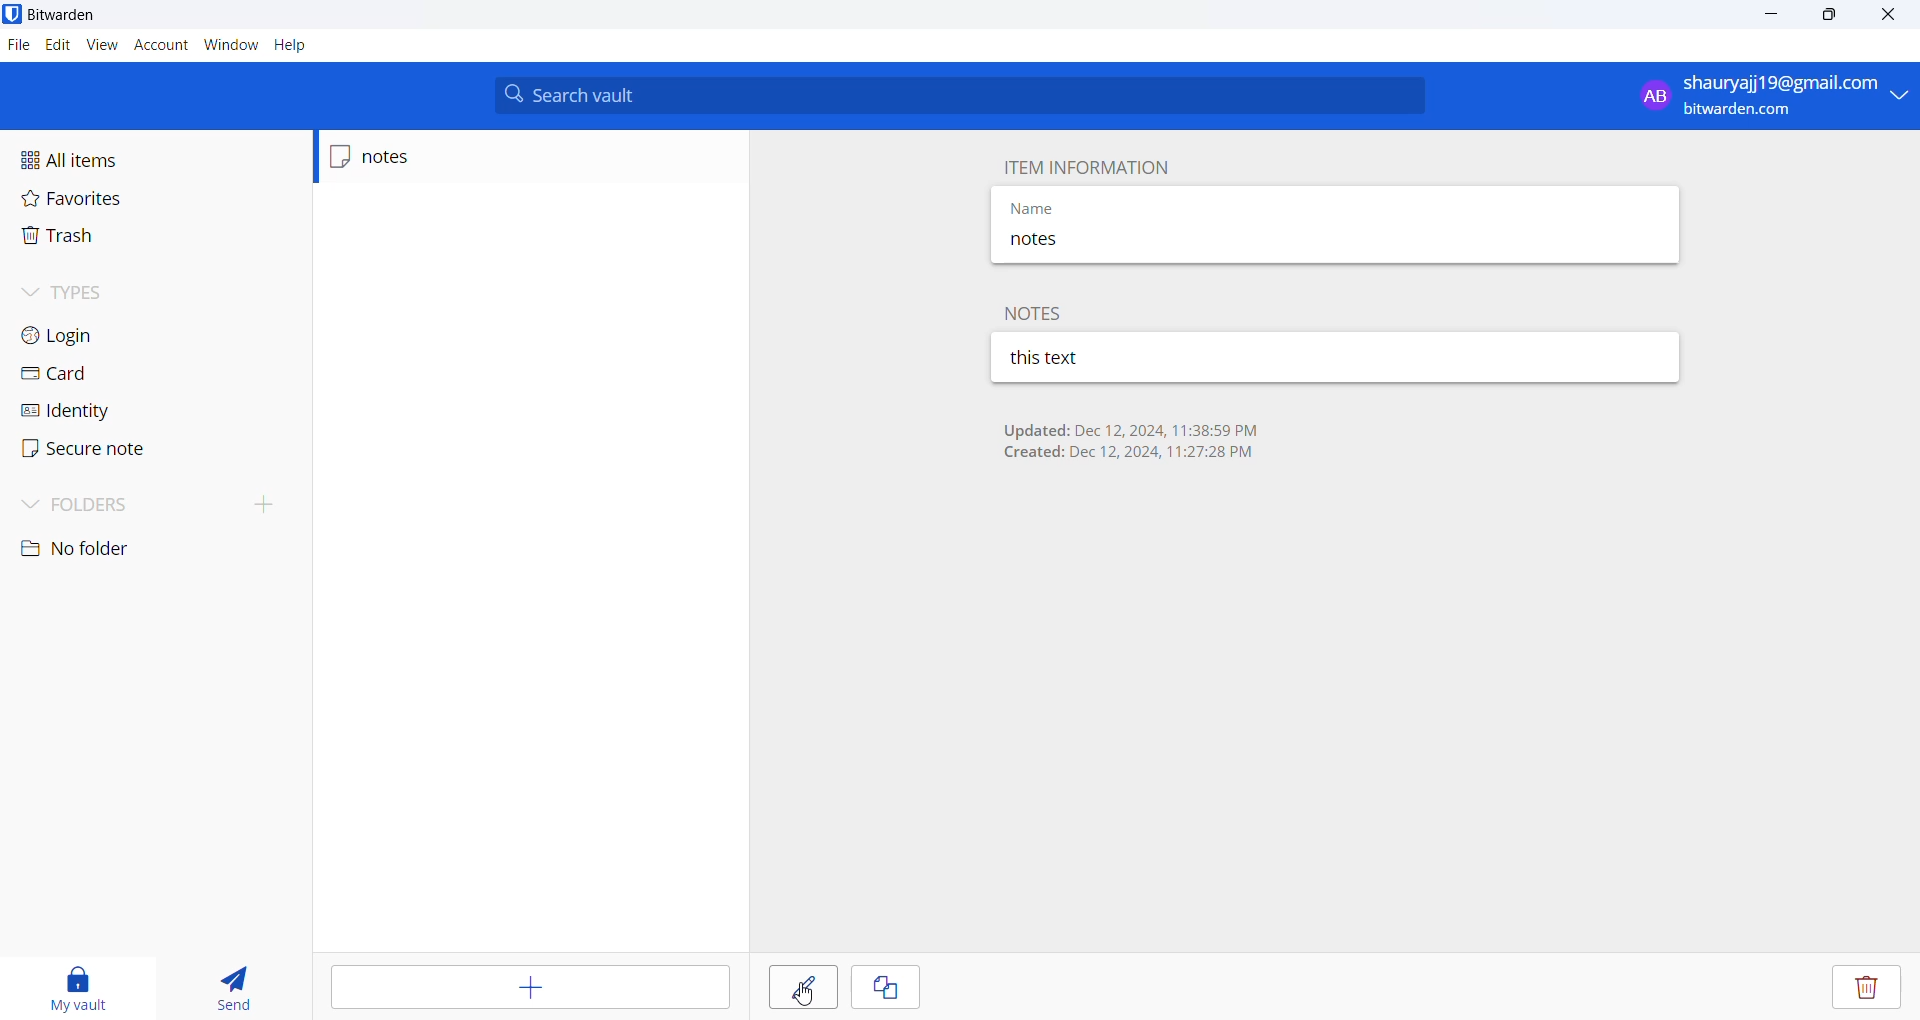 The height and width of the screenshot is (1020, 1920). I want to click on types, so click(91, 292).